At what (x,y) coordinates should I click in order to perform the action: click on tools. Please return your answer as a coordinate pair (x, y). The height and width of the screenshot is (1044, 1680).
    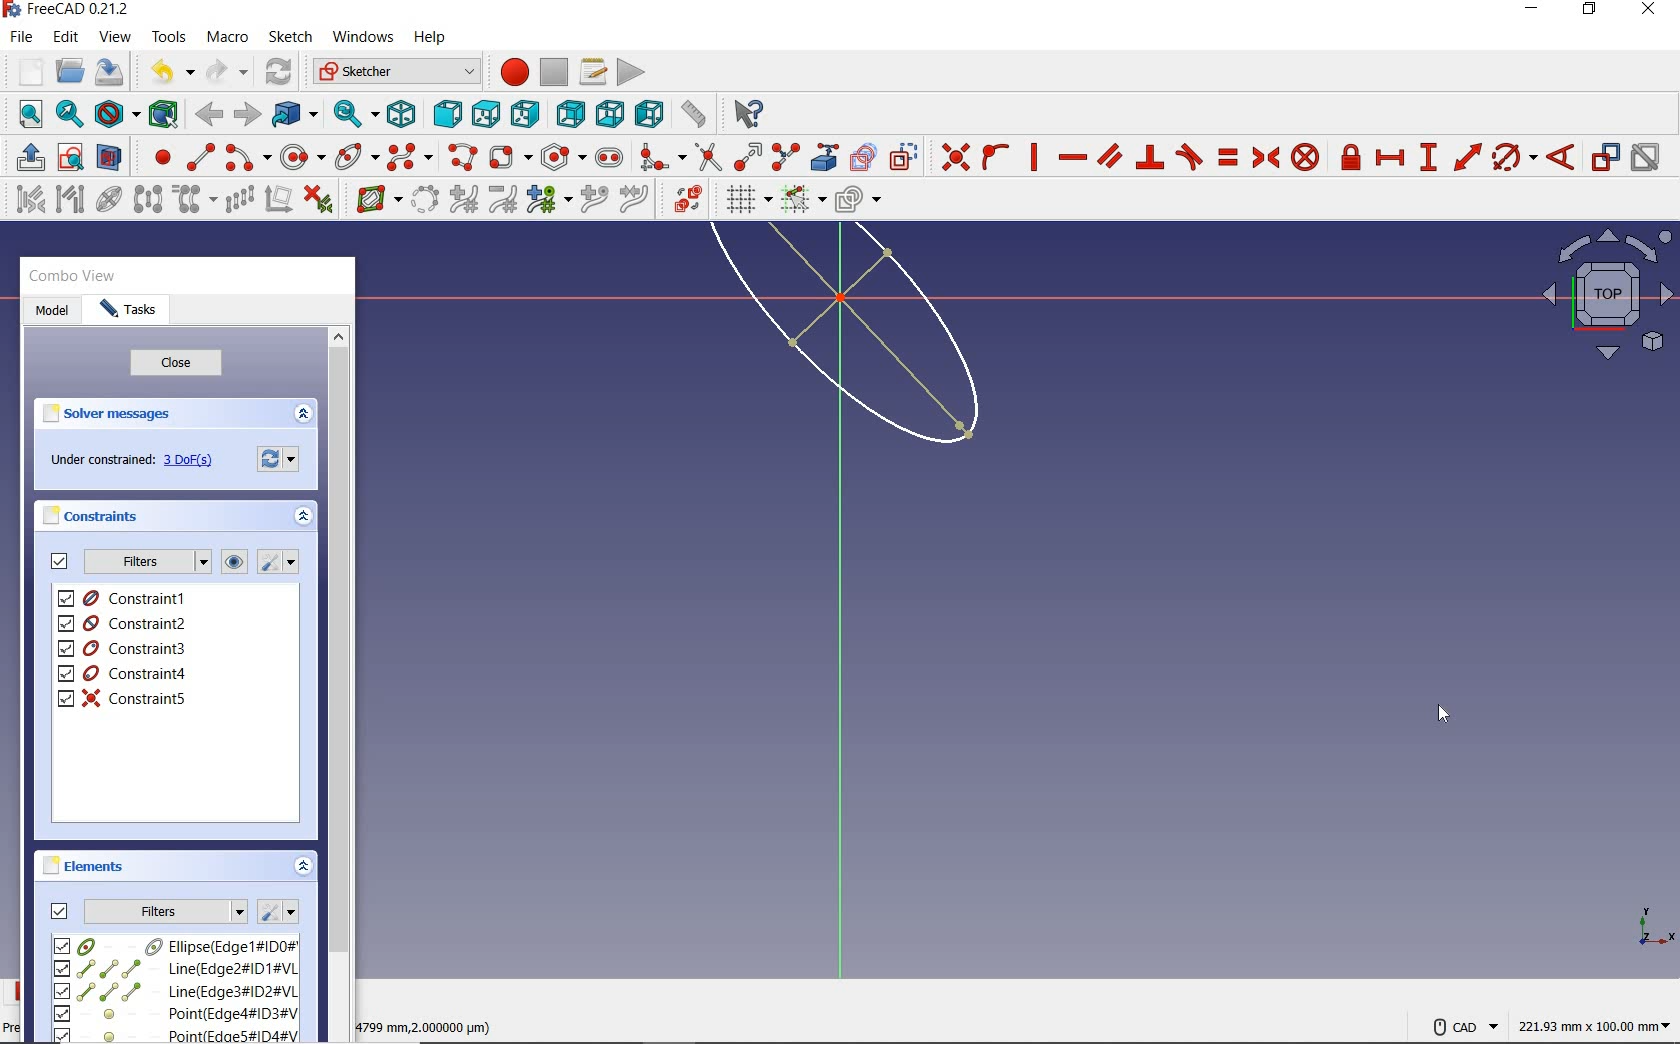
    Looking at the image, I should click on (171, 36).